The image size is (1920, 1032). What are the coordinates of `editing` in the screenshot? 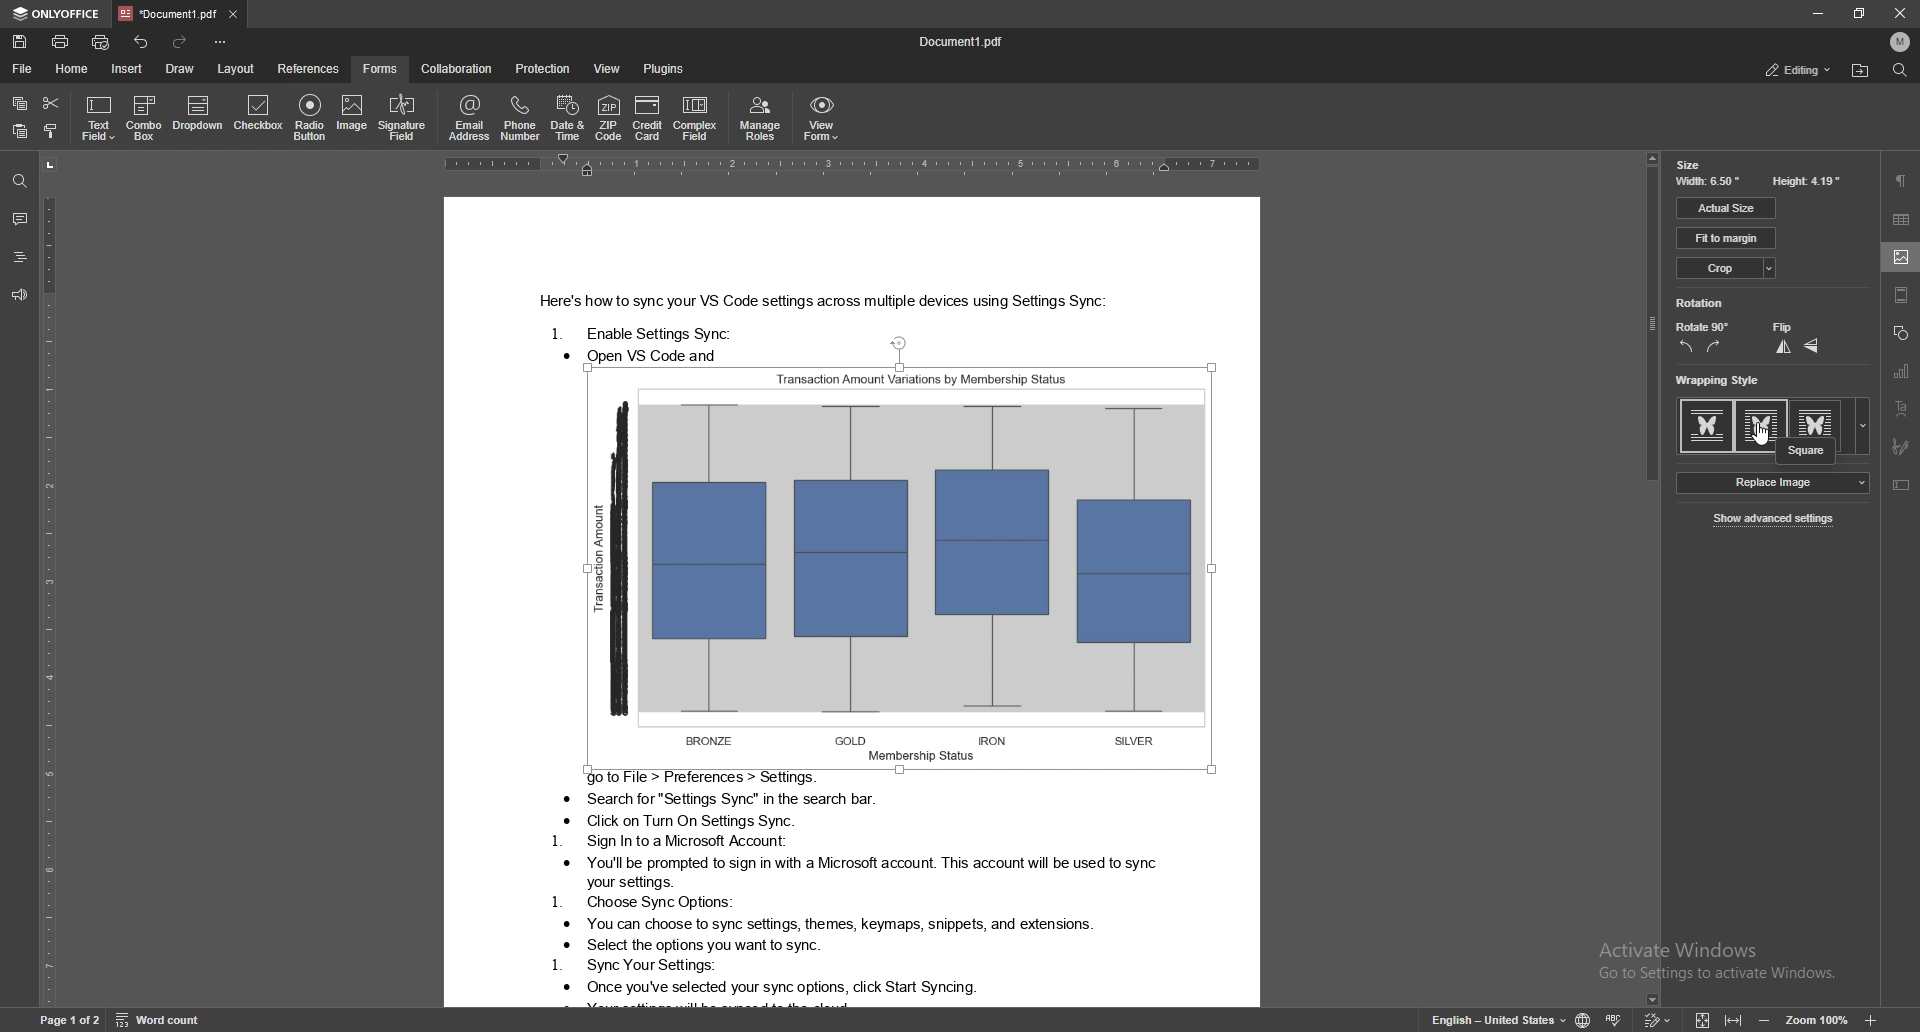 It's located at (1800, 71).